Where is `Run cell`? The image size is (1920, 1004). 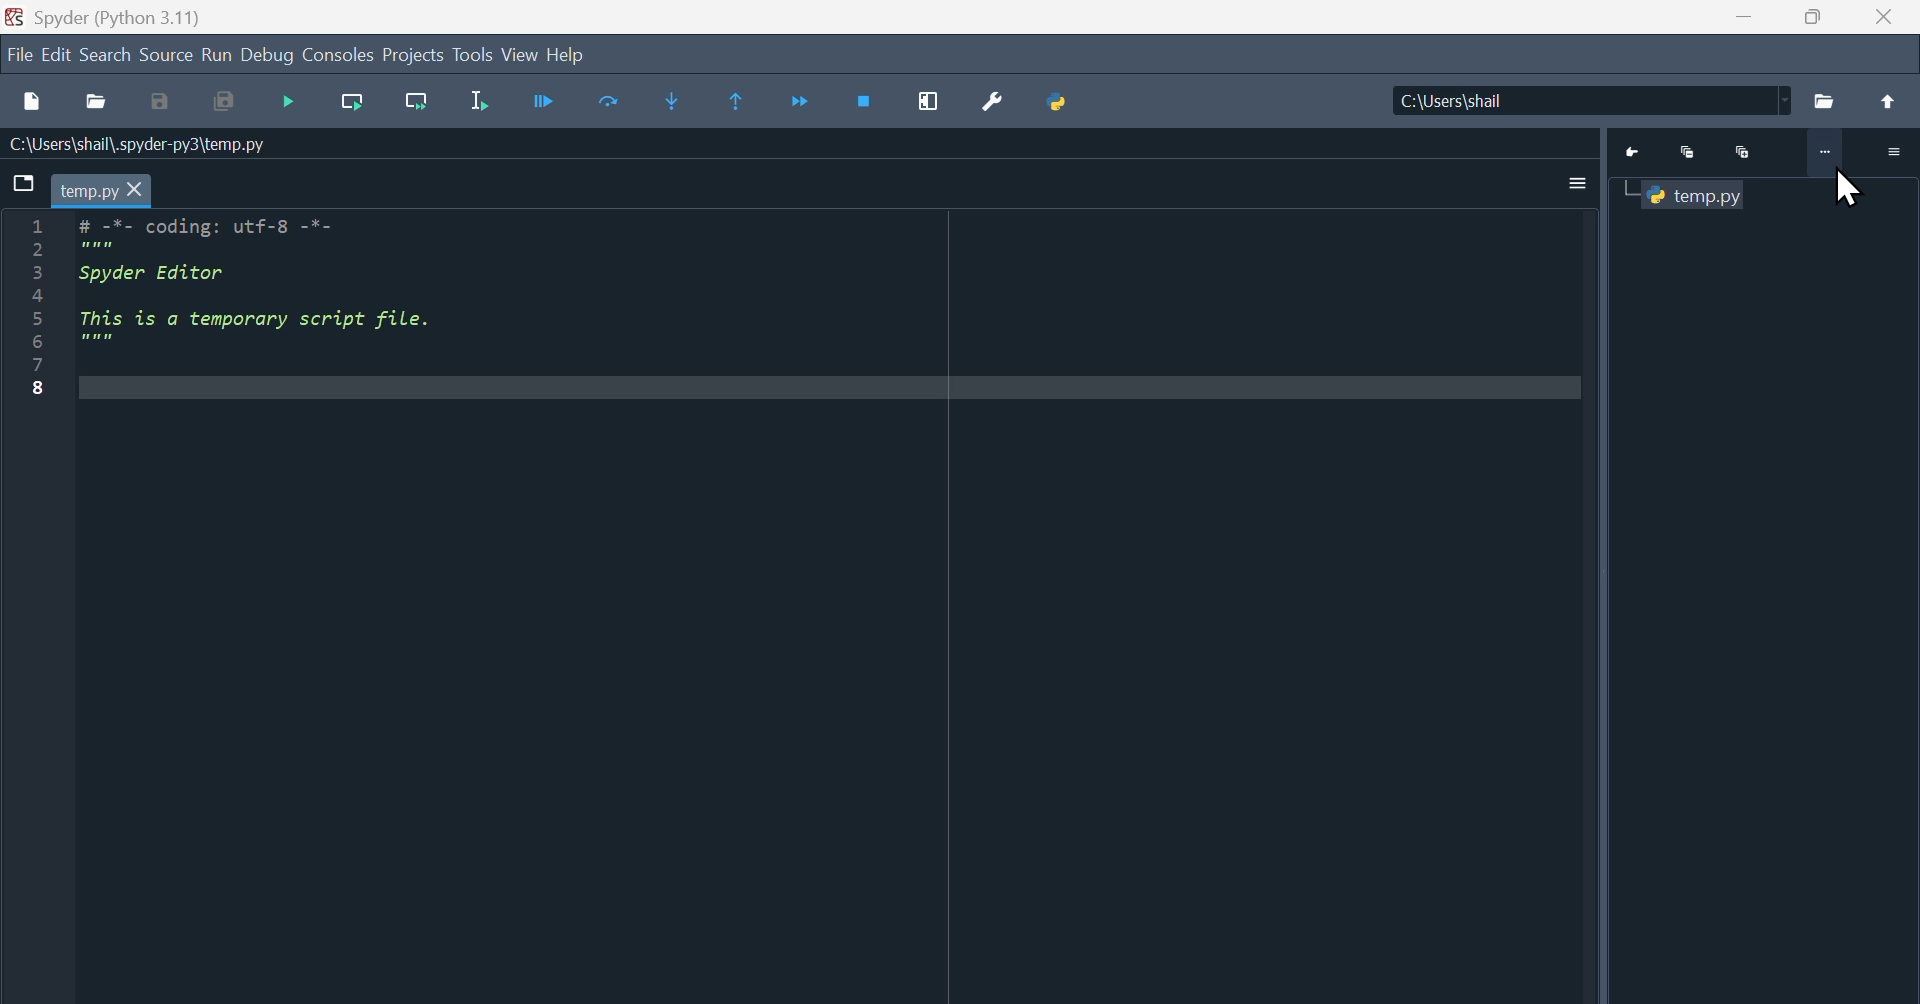
Run cell is located at coordinates (543, 105).